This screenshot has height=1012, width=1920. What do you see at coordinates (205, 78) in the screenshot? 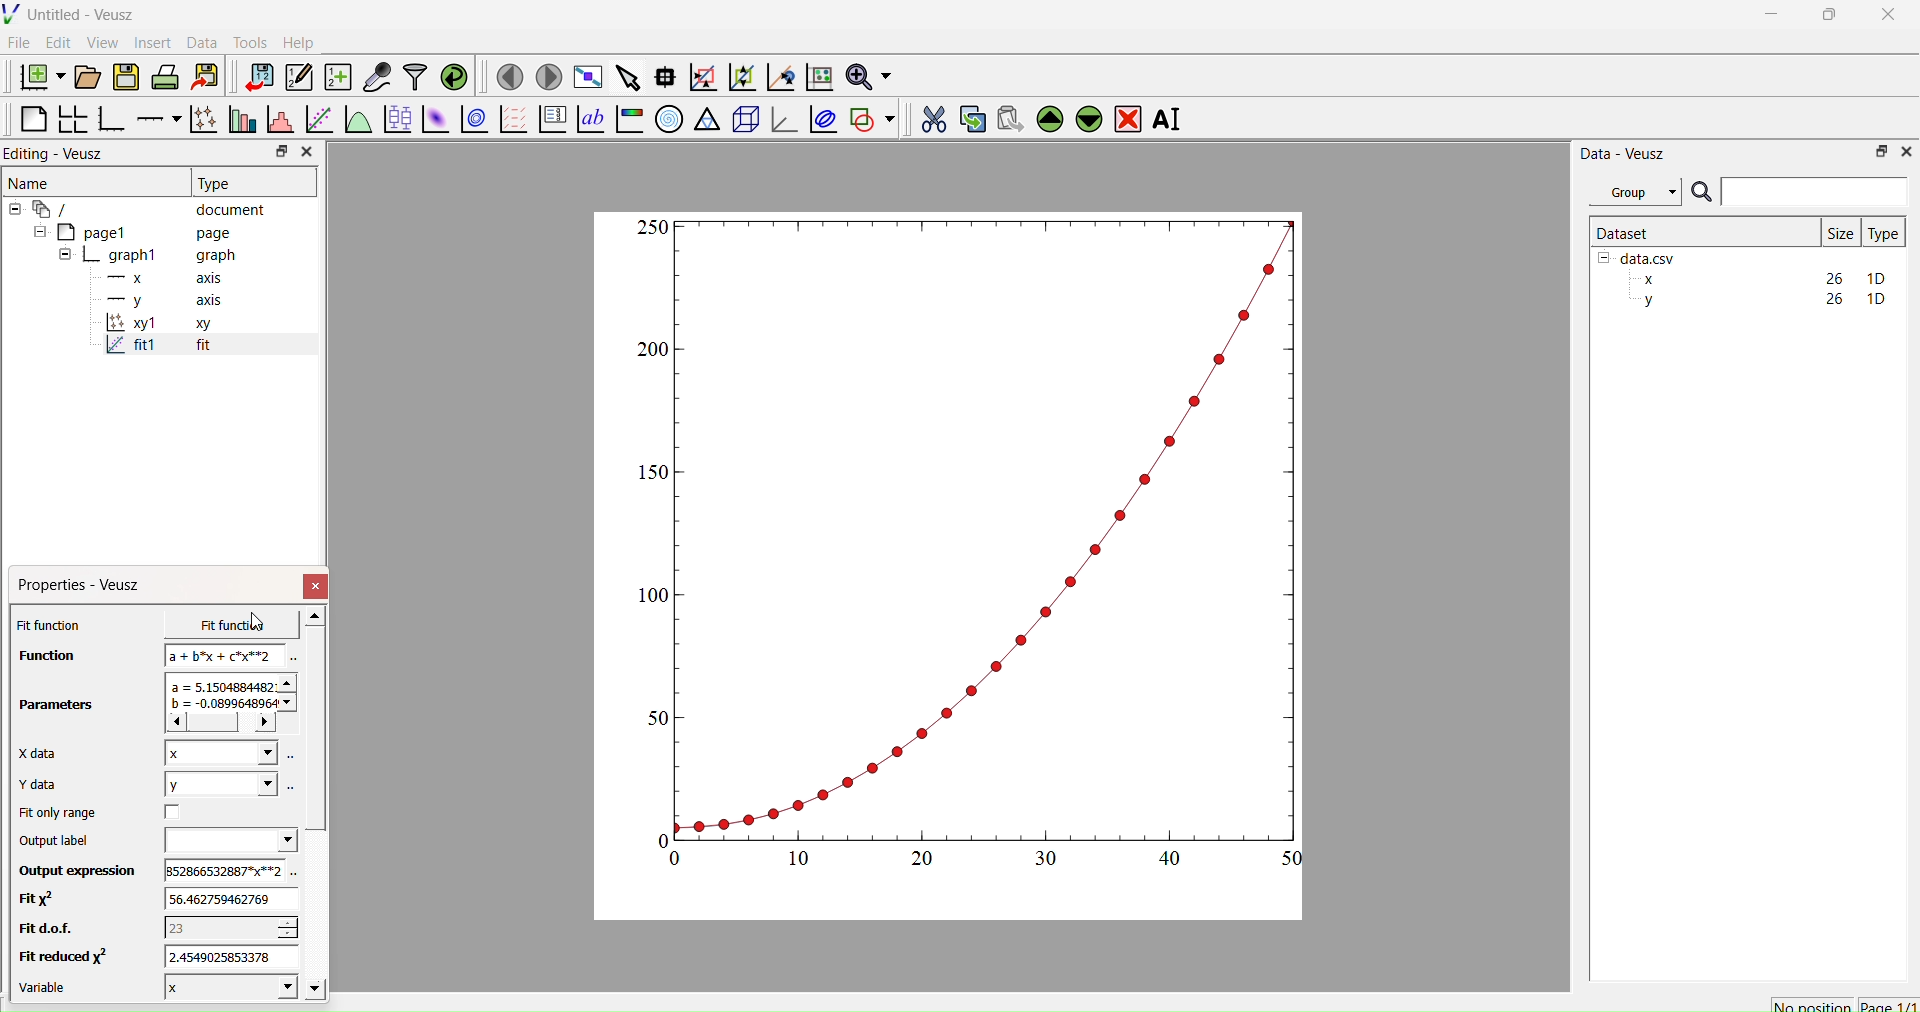
I see `Export to graphics format` at bounding box center [205, 78].